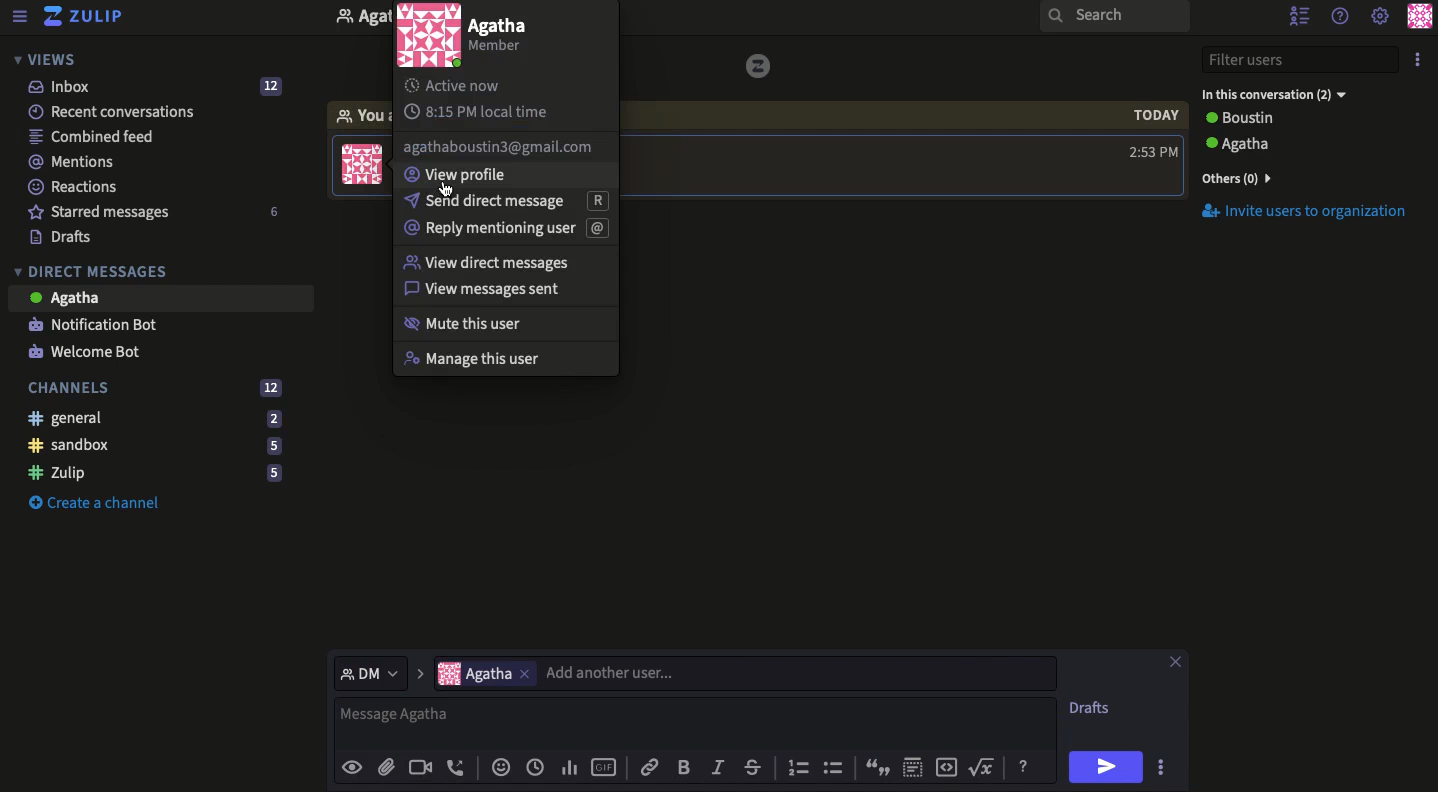  I want to click on Filter users, so click(1302, 58).